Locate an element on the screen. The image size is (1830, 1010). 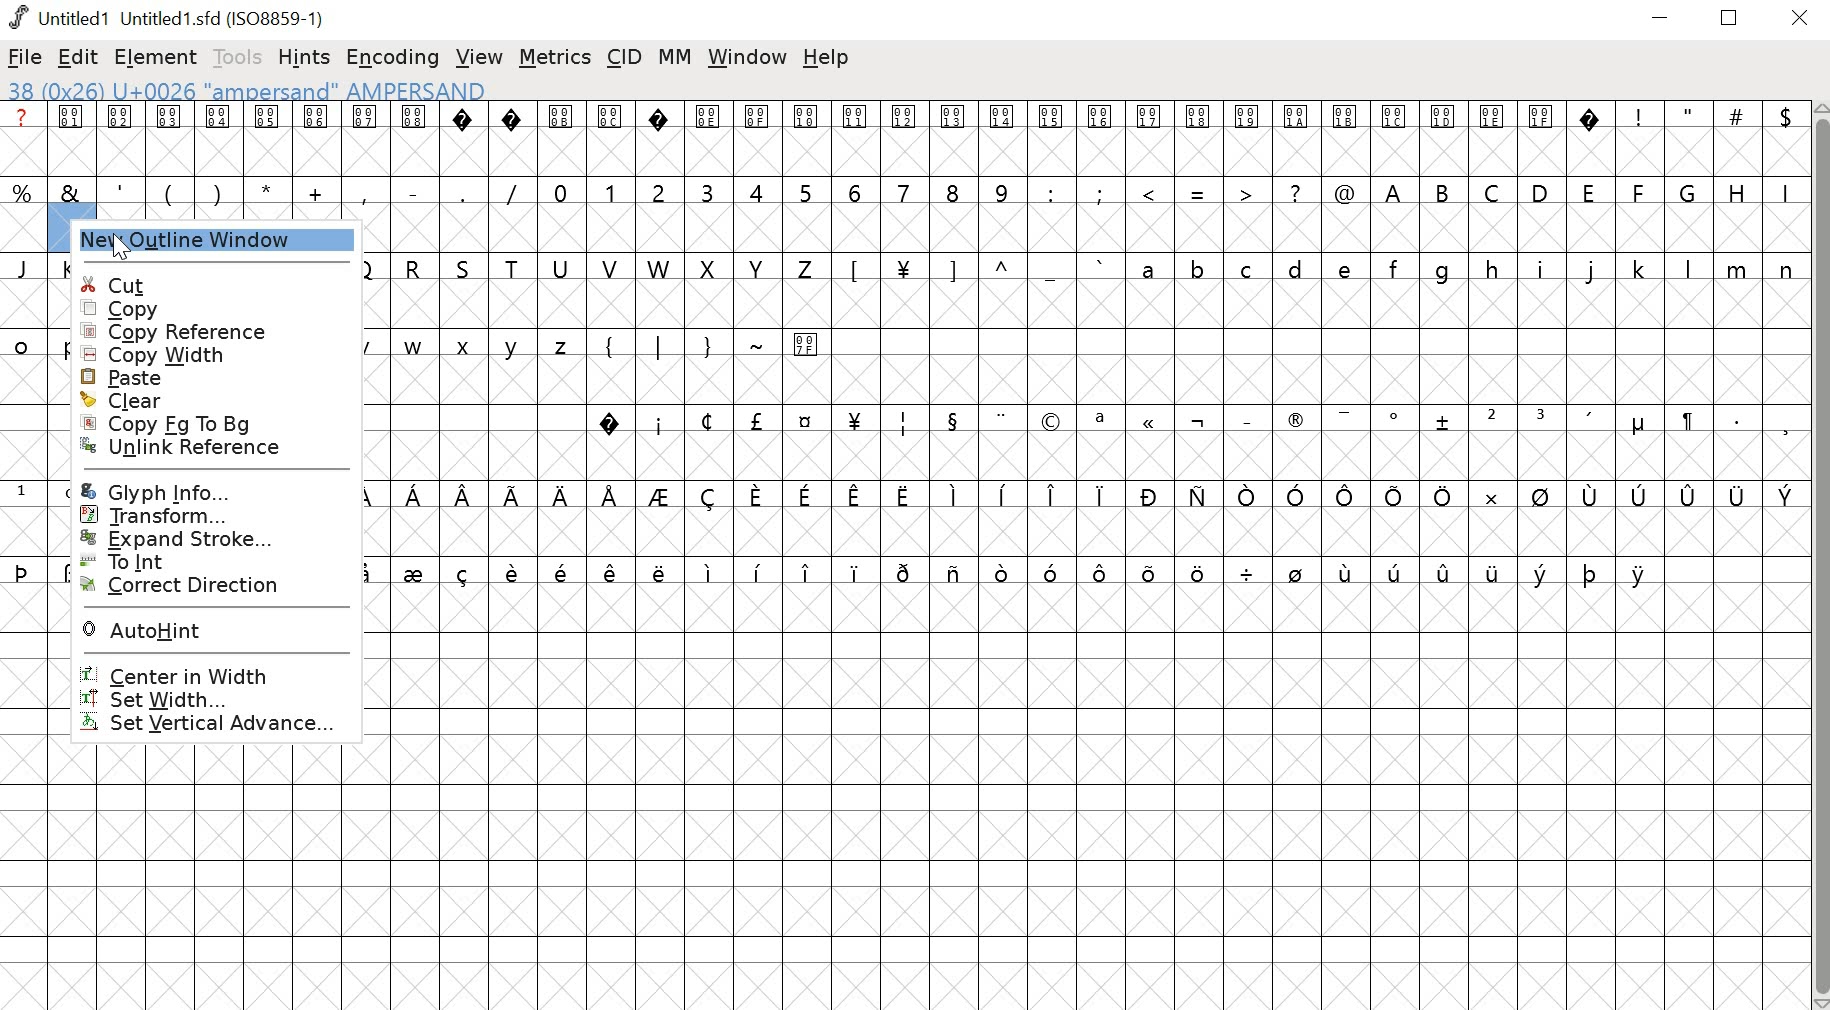
000B is located at coordinates (560, 138).